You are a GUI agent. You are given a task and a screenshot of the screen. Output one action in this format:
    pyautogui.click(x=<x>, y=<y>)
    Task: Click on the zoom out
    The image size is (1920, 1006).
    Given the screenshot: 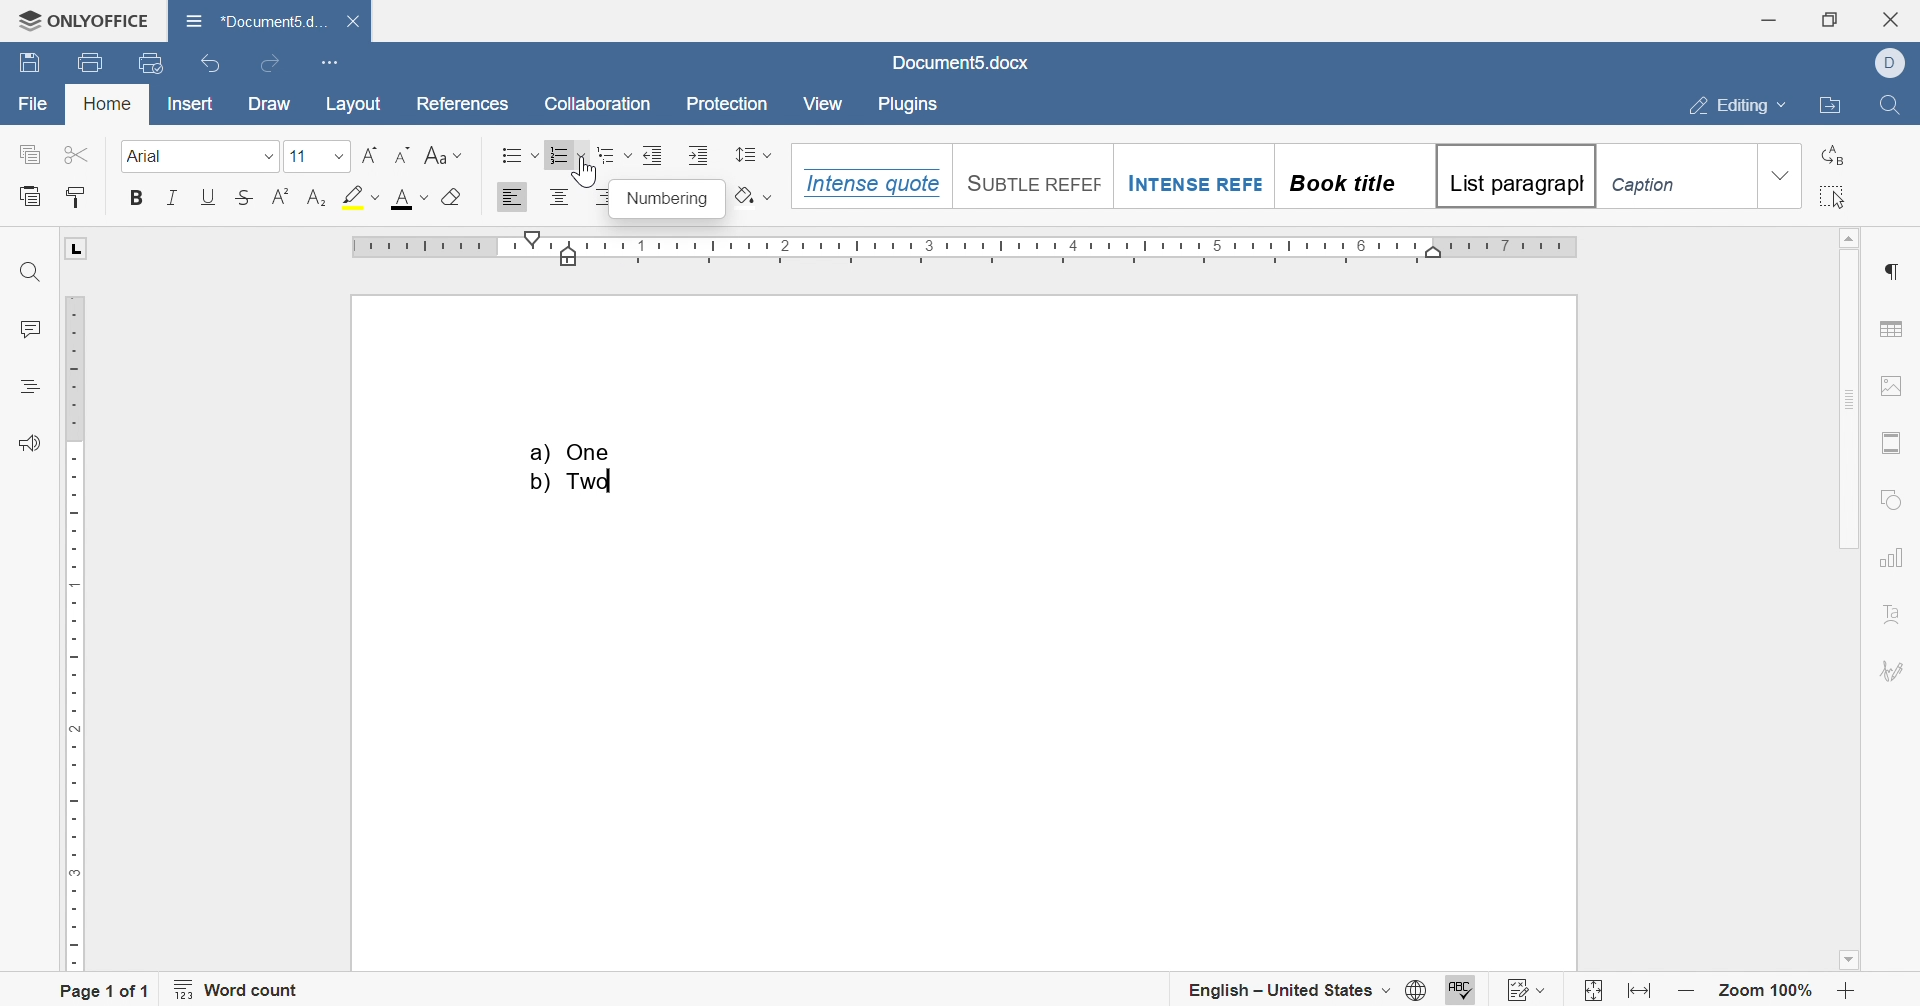 What is the action you would take?
    pyautogui.click(x=1689, y=991)
    